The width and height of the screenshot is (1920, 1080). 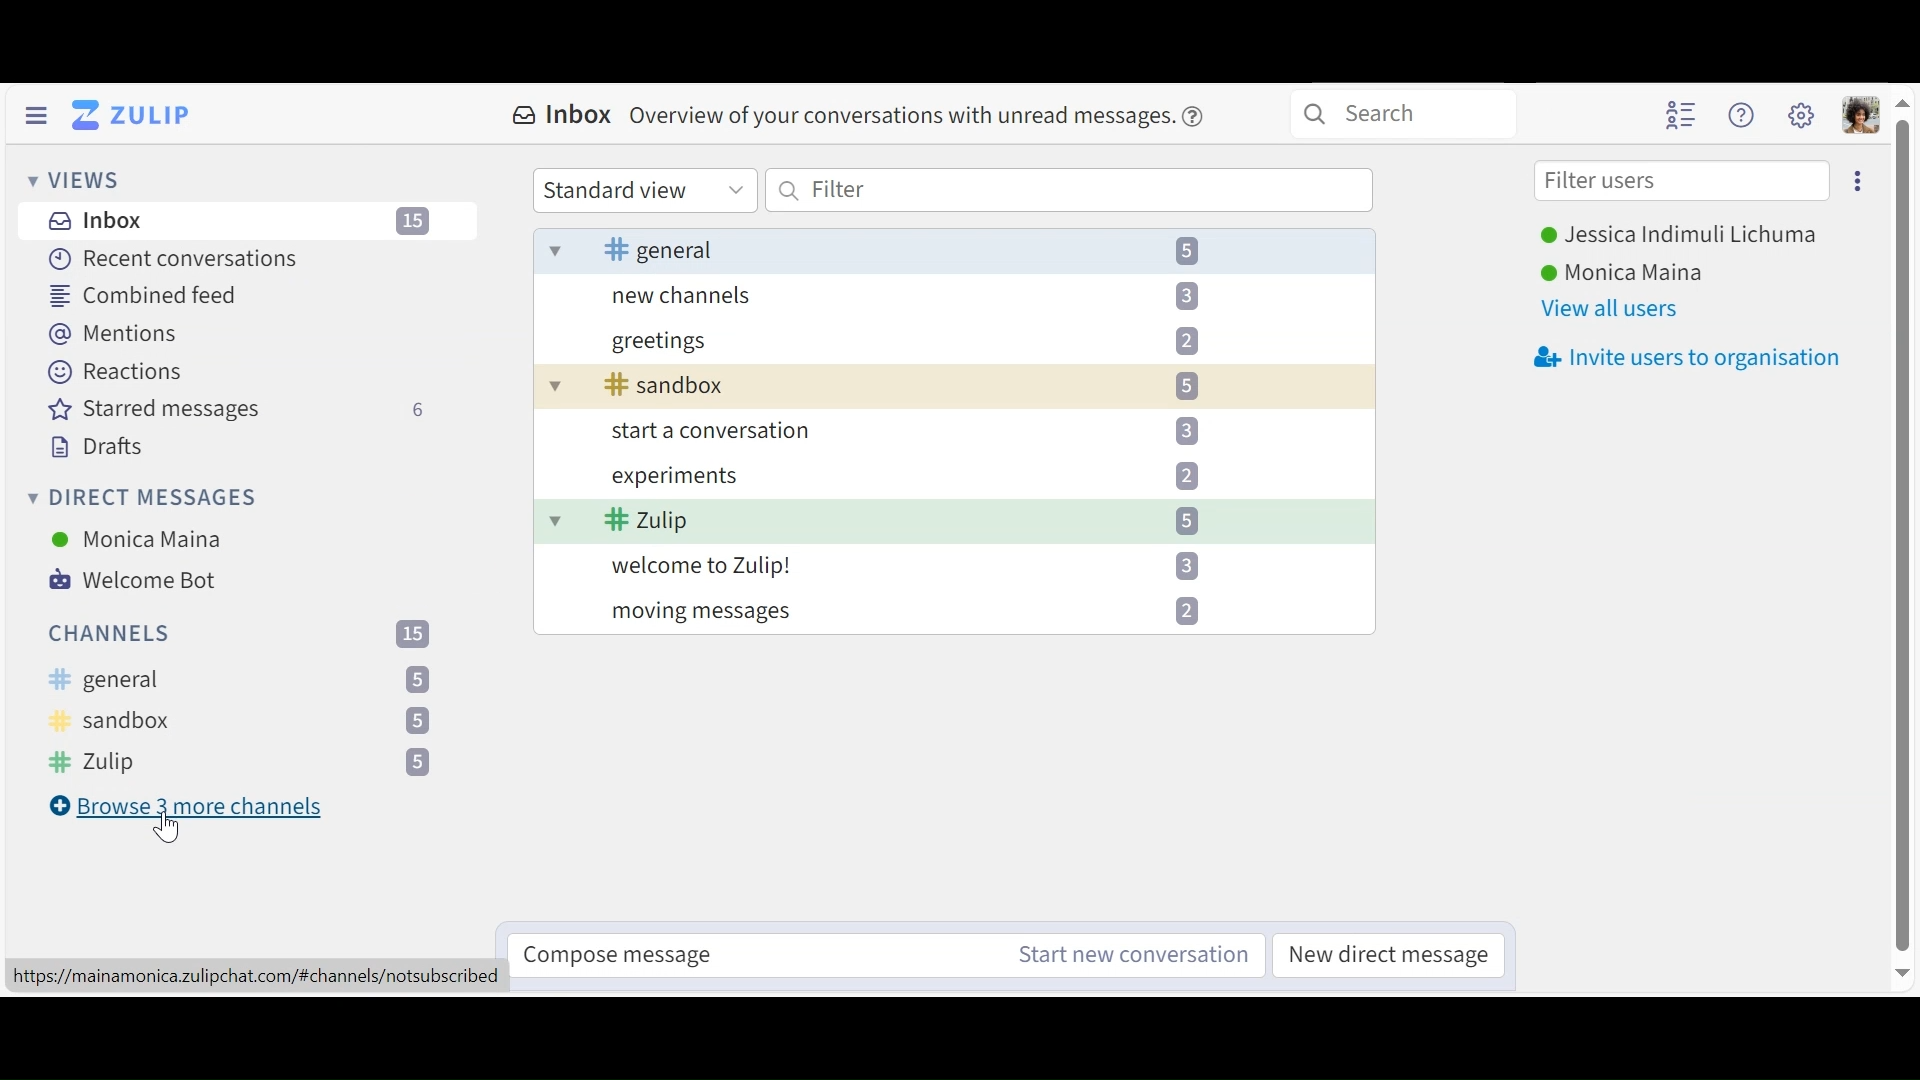 I want to click on Filter Channels, so click(x=241, y=633).